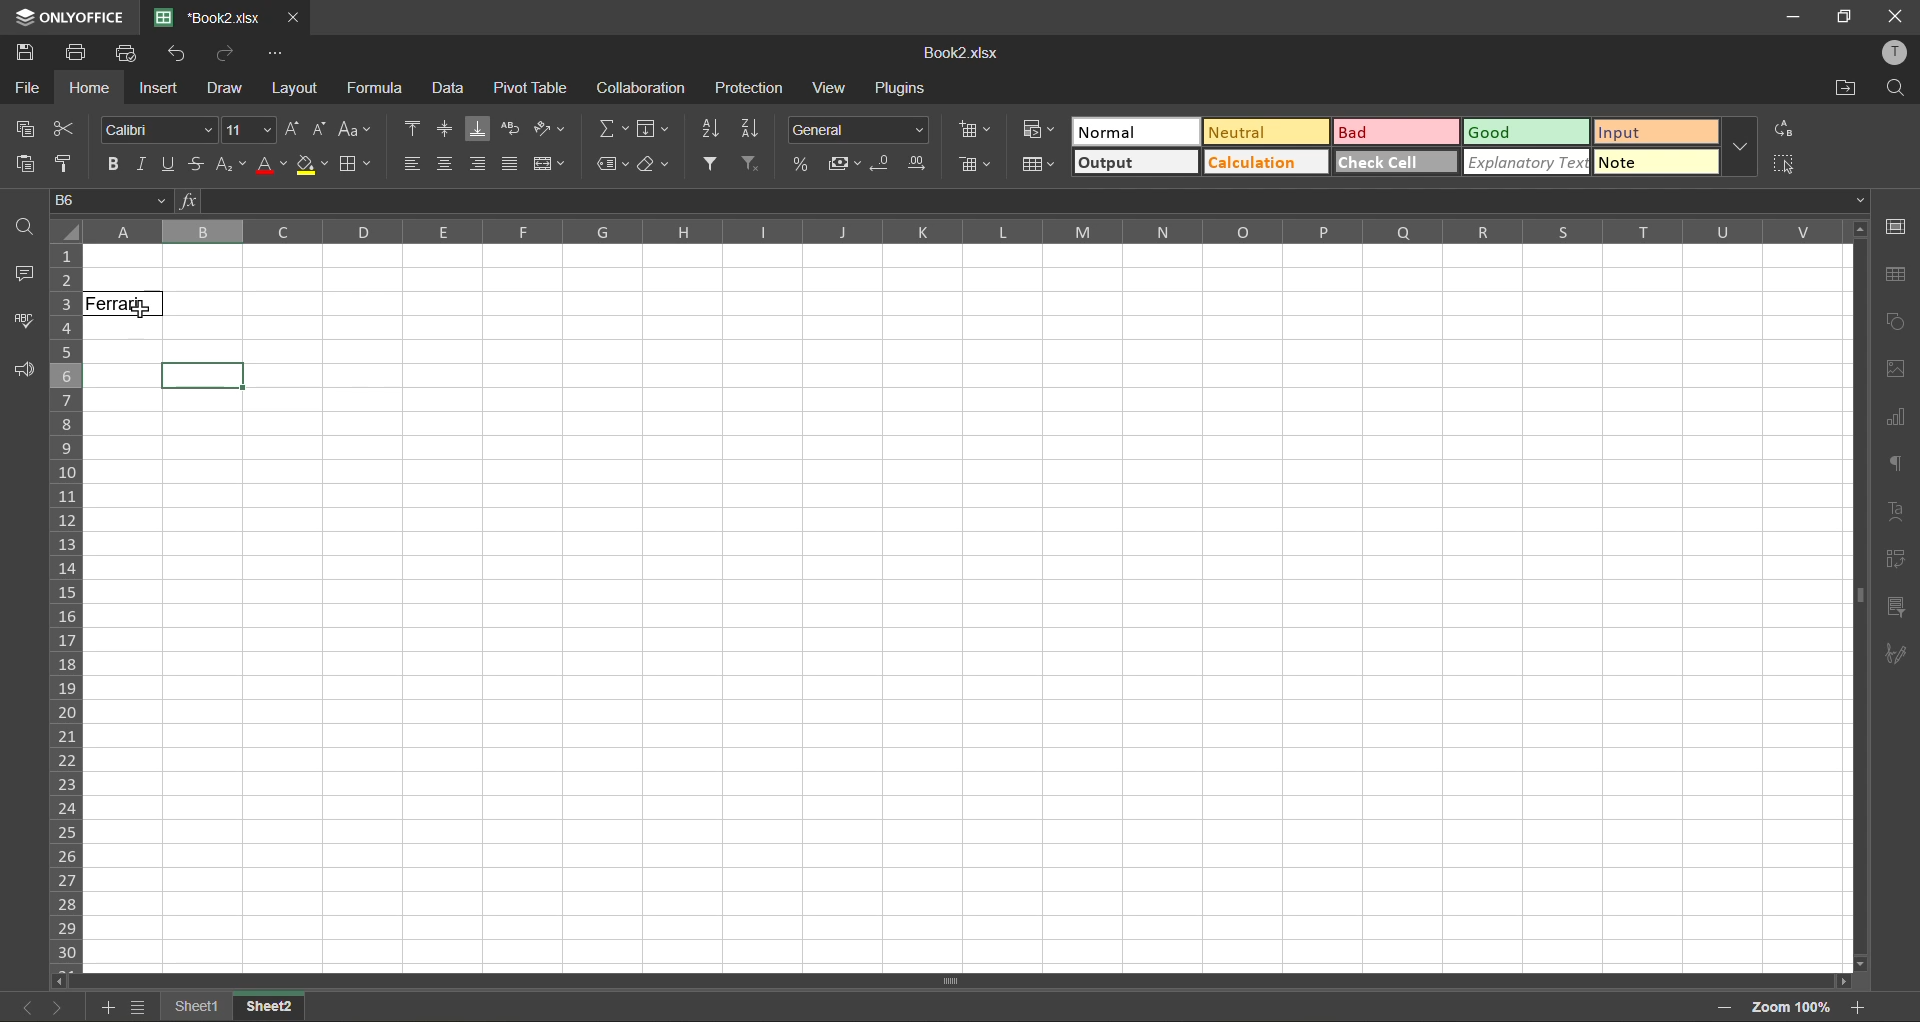 This screenshot has height=1022, width=1920. Describe the element at coordinates (513, 130) in the screenshot. I see `wrap` at that location.